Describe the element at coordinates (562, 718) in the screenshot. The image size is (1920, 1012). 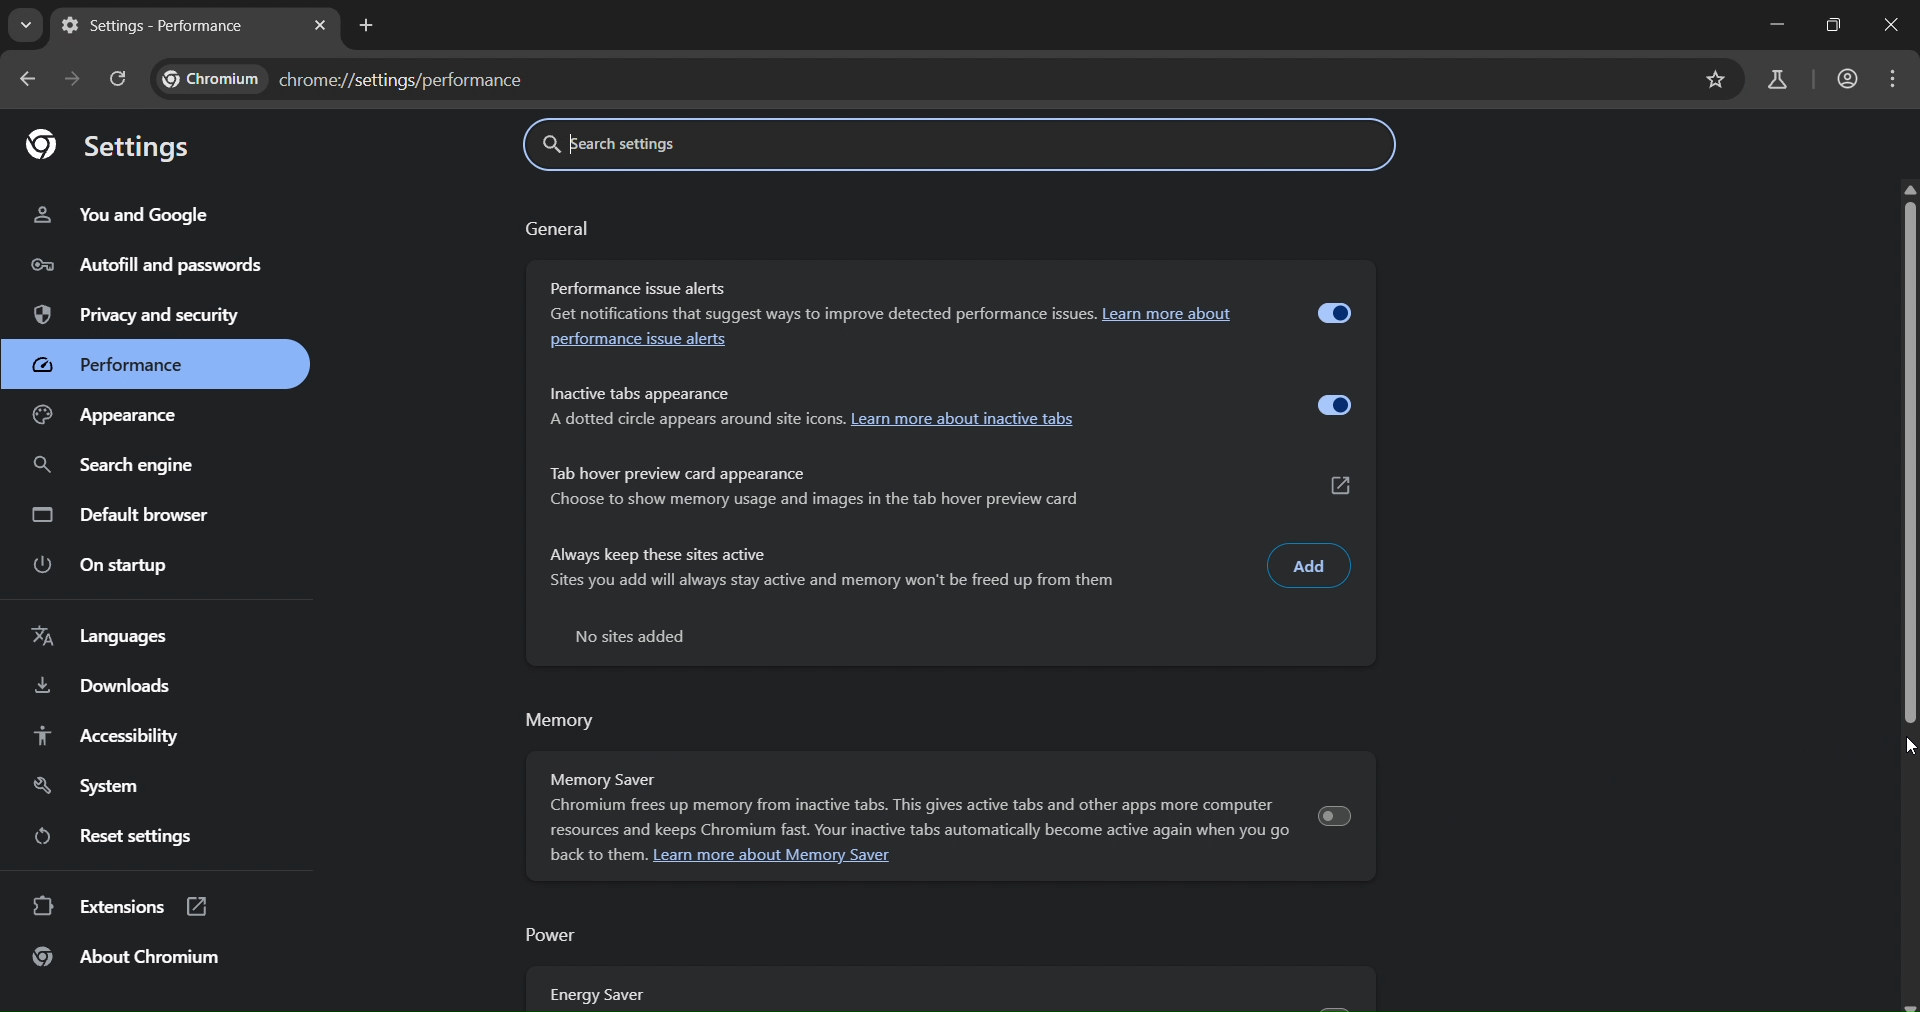
I see `memory` at that location.